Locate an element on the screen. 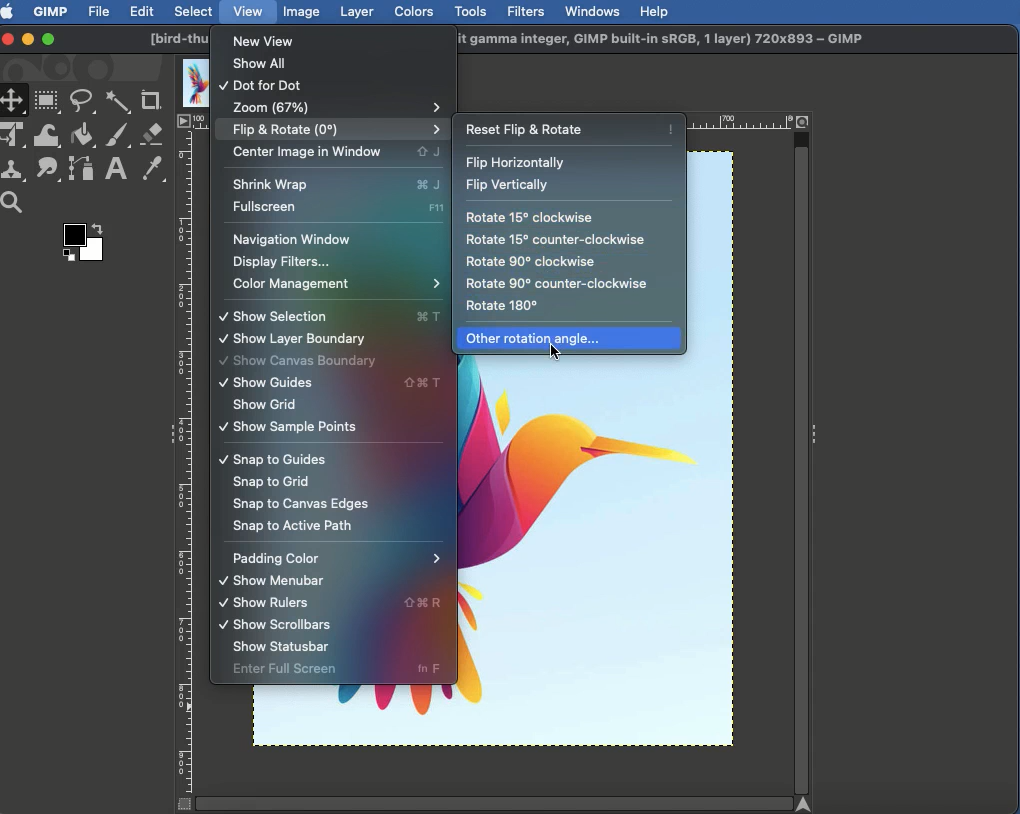  Fuzzy selector is located at coordinates (118, 103).